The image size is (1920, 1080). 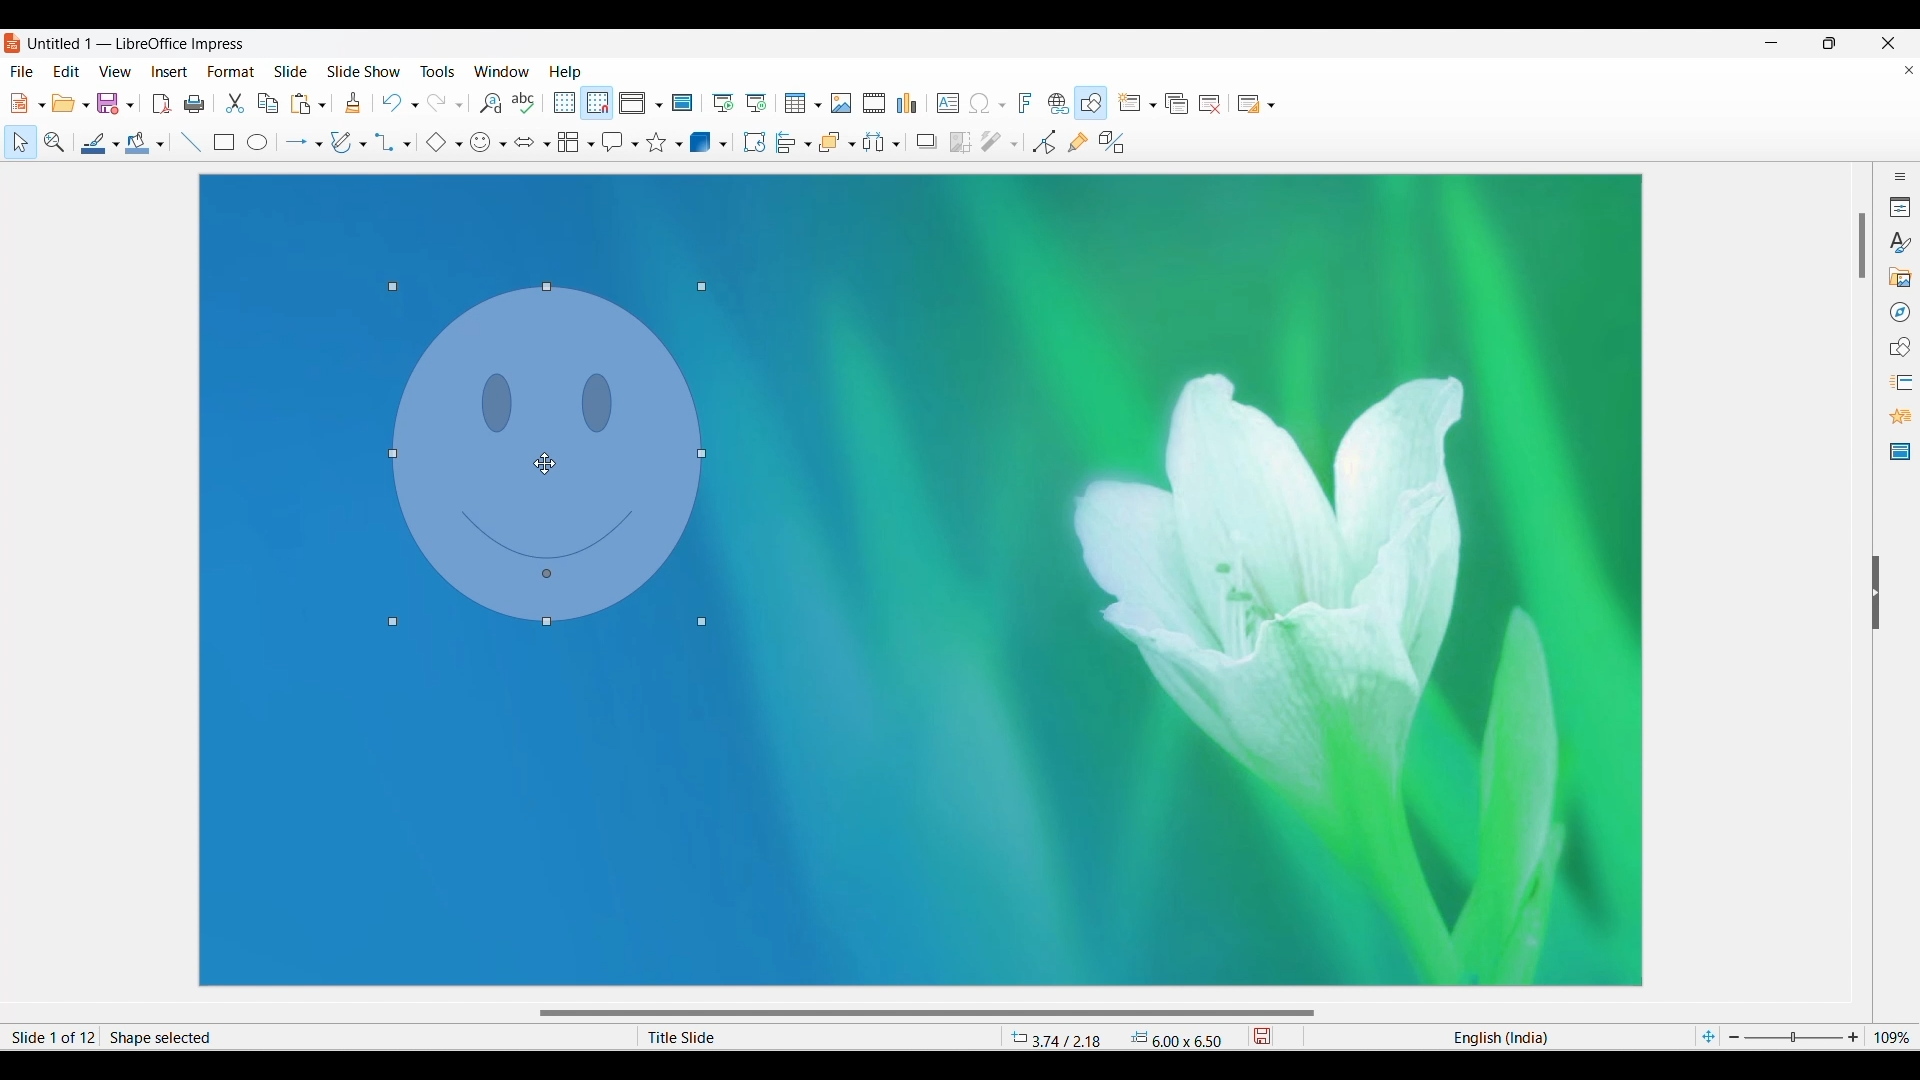 I want to click on 6.00 x 6.50, so click(x=1177, y=1038).